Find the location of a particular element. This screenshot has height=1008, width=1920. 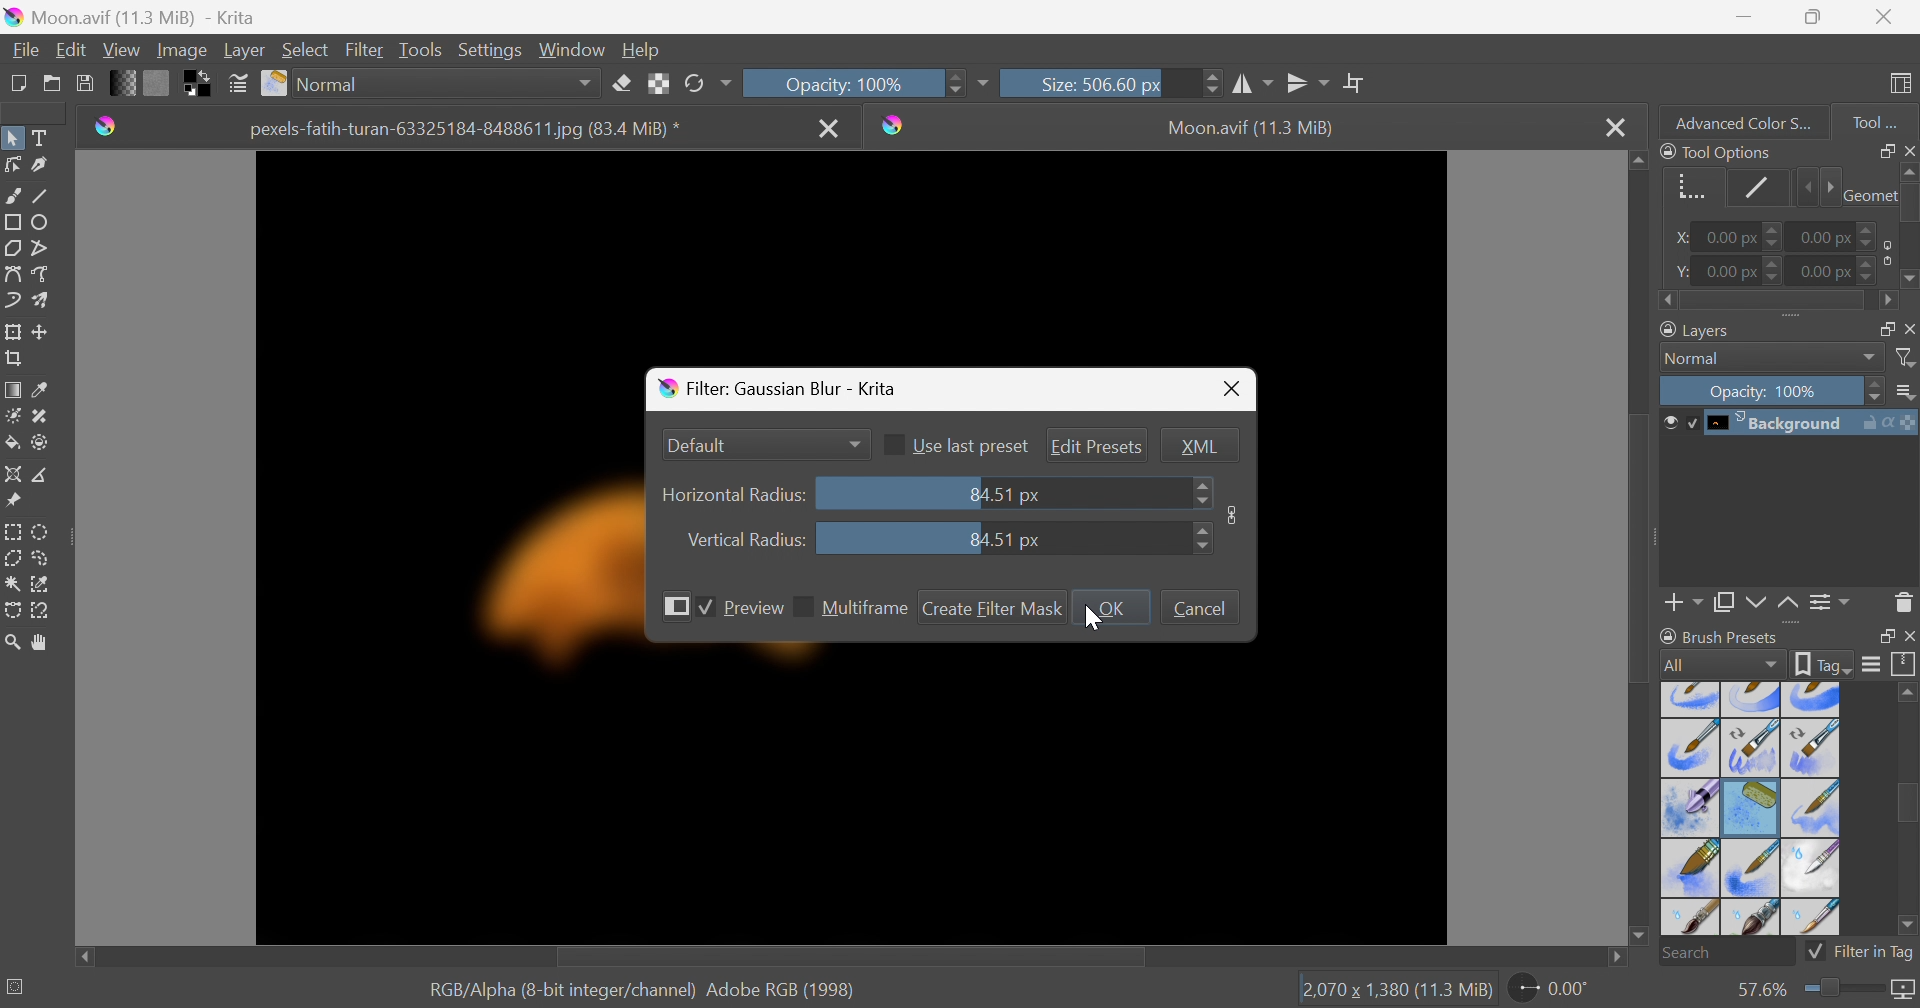

Geometry is located at coordinates (1867, 195).